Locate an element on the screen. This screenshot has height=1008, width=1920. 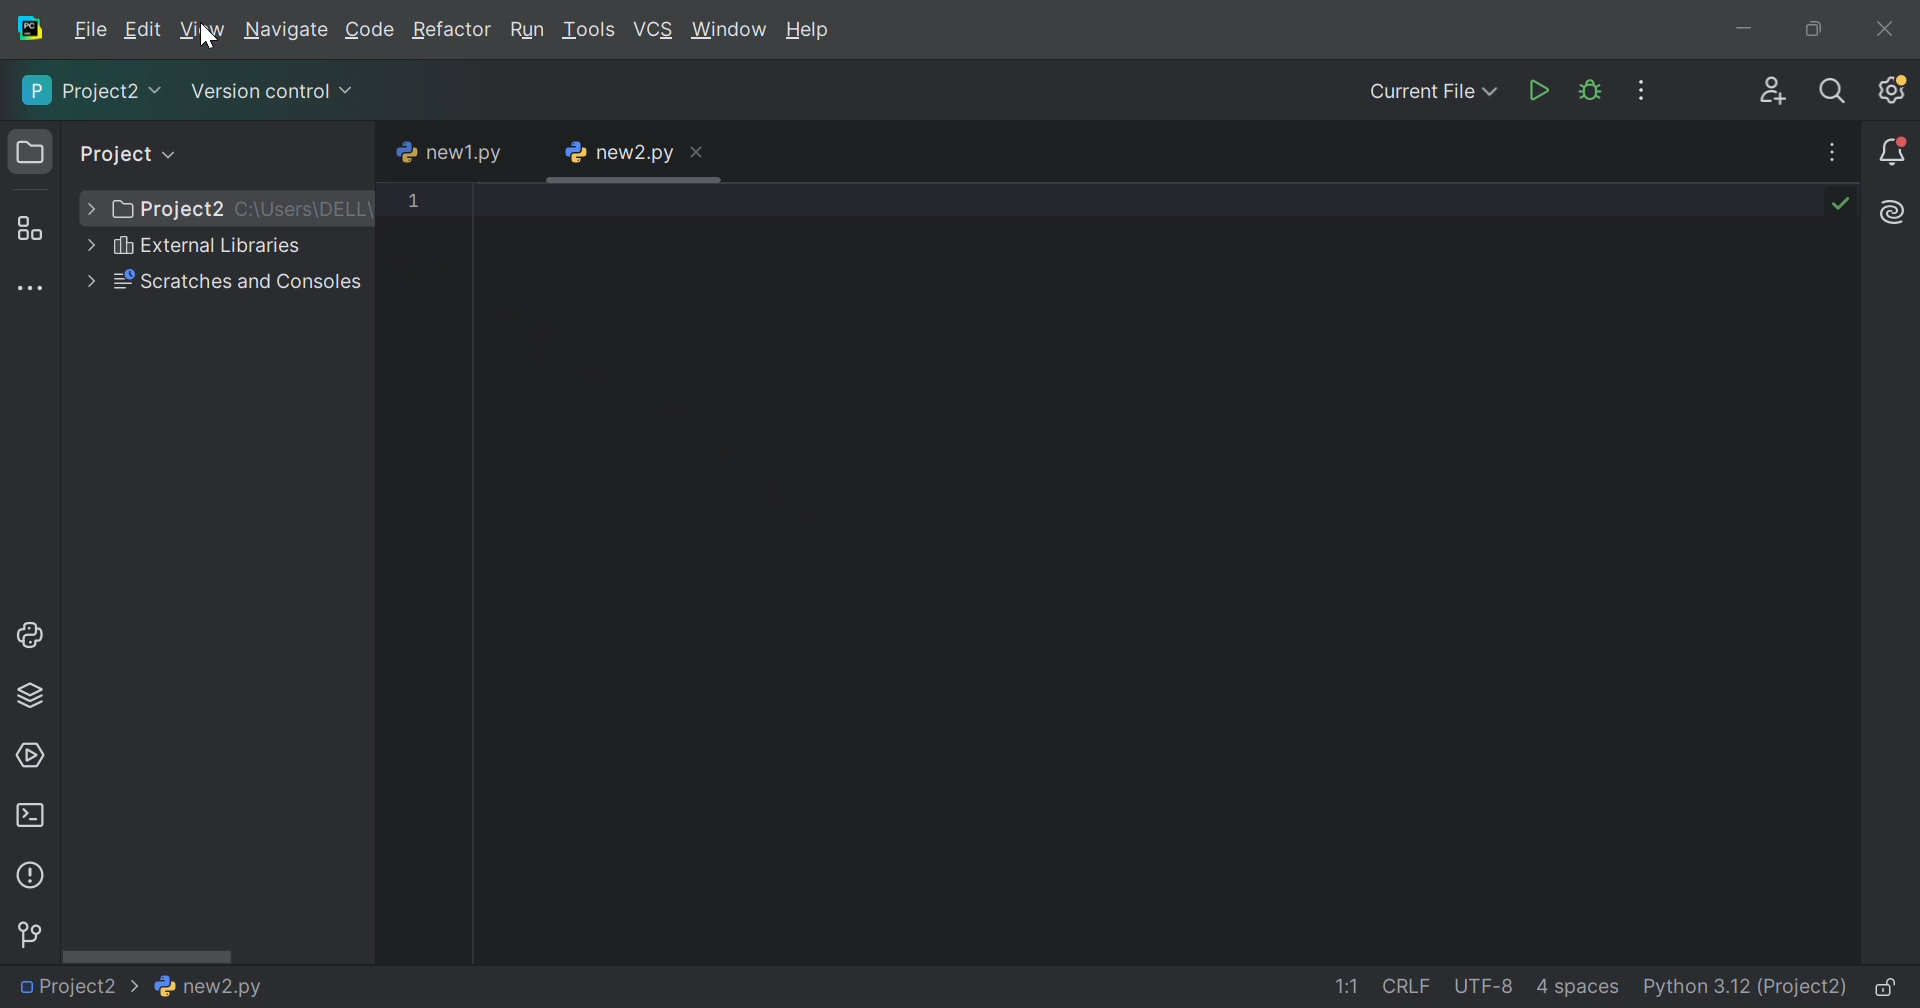
Edit is located at coordinates (144, 27).